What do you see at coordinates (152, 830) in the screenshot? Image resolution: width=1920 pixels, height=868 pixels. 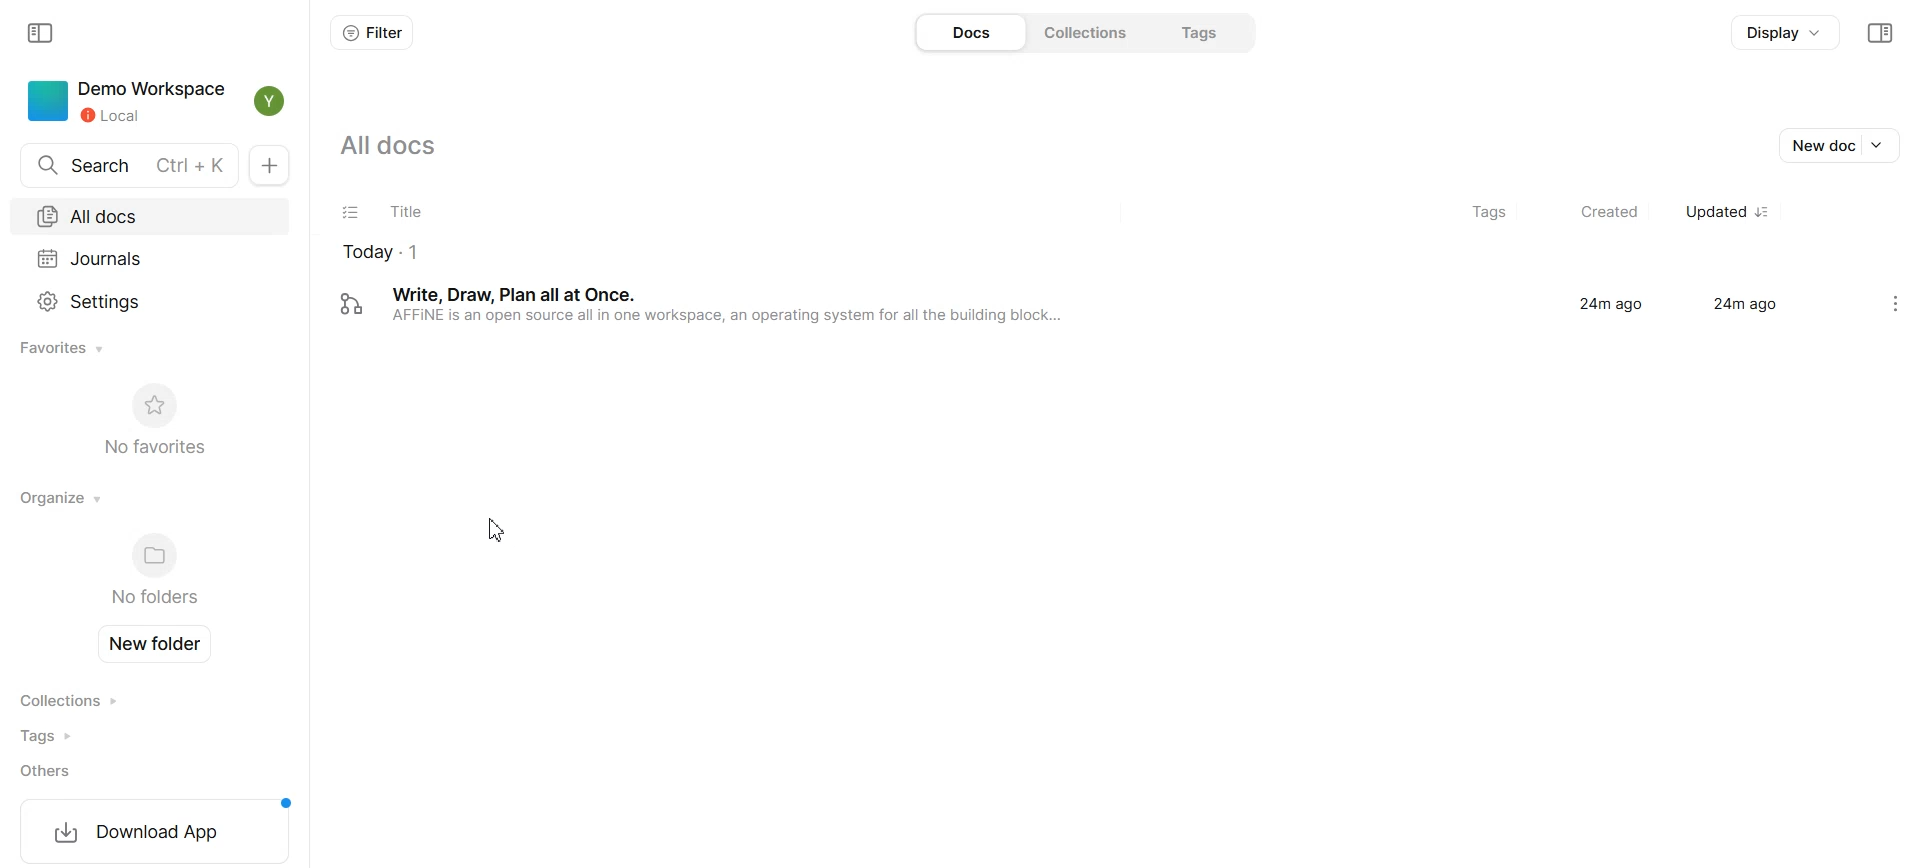 I see `Download App` at bounding box center [152, 830].